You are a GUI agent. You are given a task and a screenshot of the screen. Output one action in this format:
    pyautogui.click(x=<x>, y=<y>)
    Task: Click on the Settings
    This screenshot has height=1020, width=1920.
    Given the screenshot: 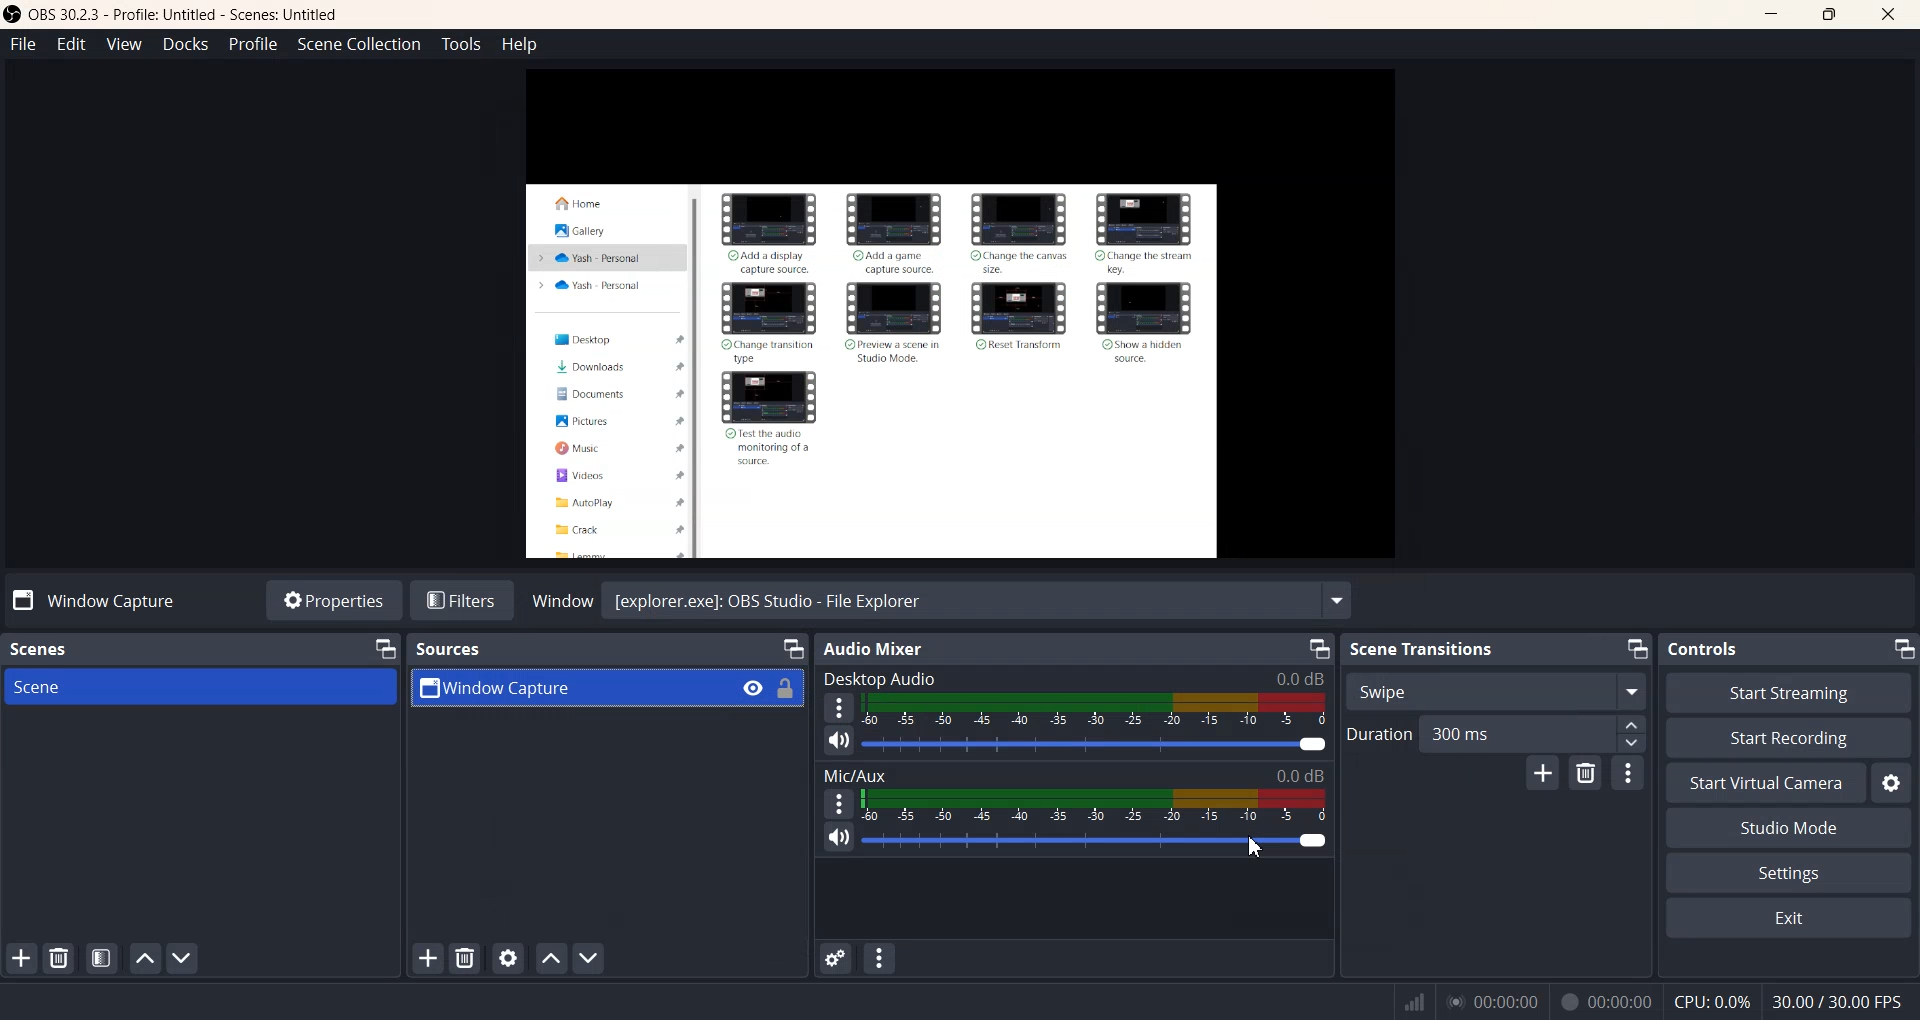 What is the action you would take?
    pyautogui.click(x=1788, y=874)
    